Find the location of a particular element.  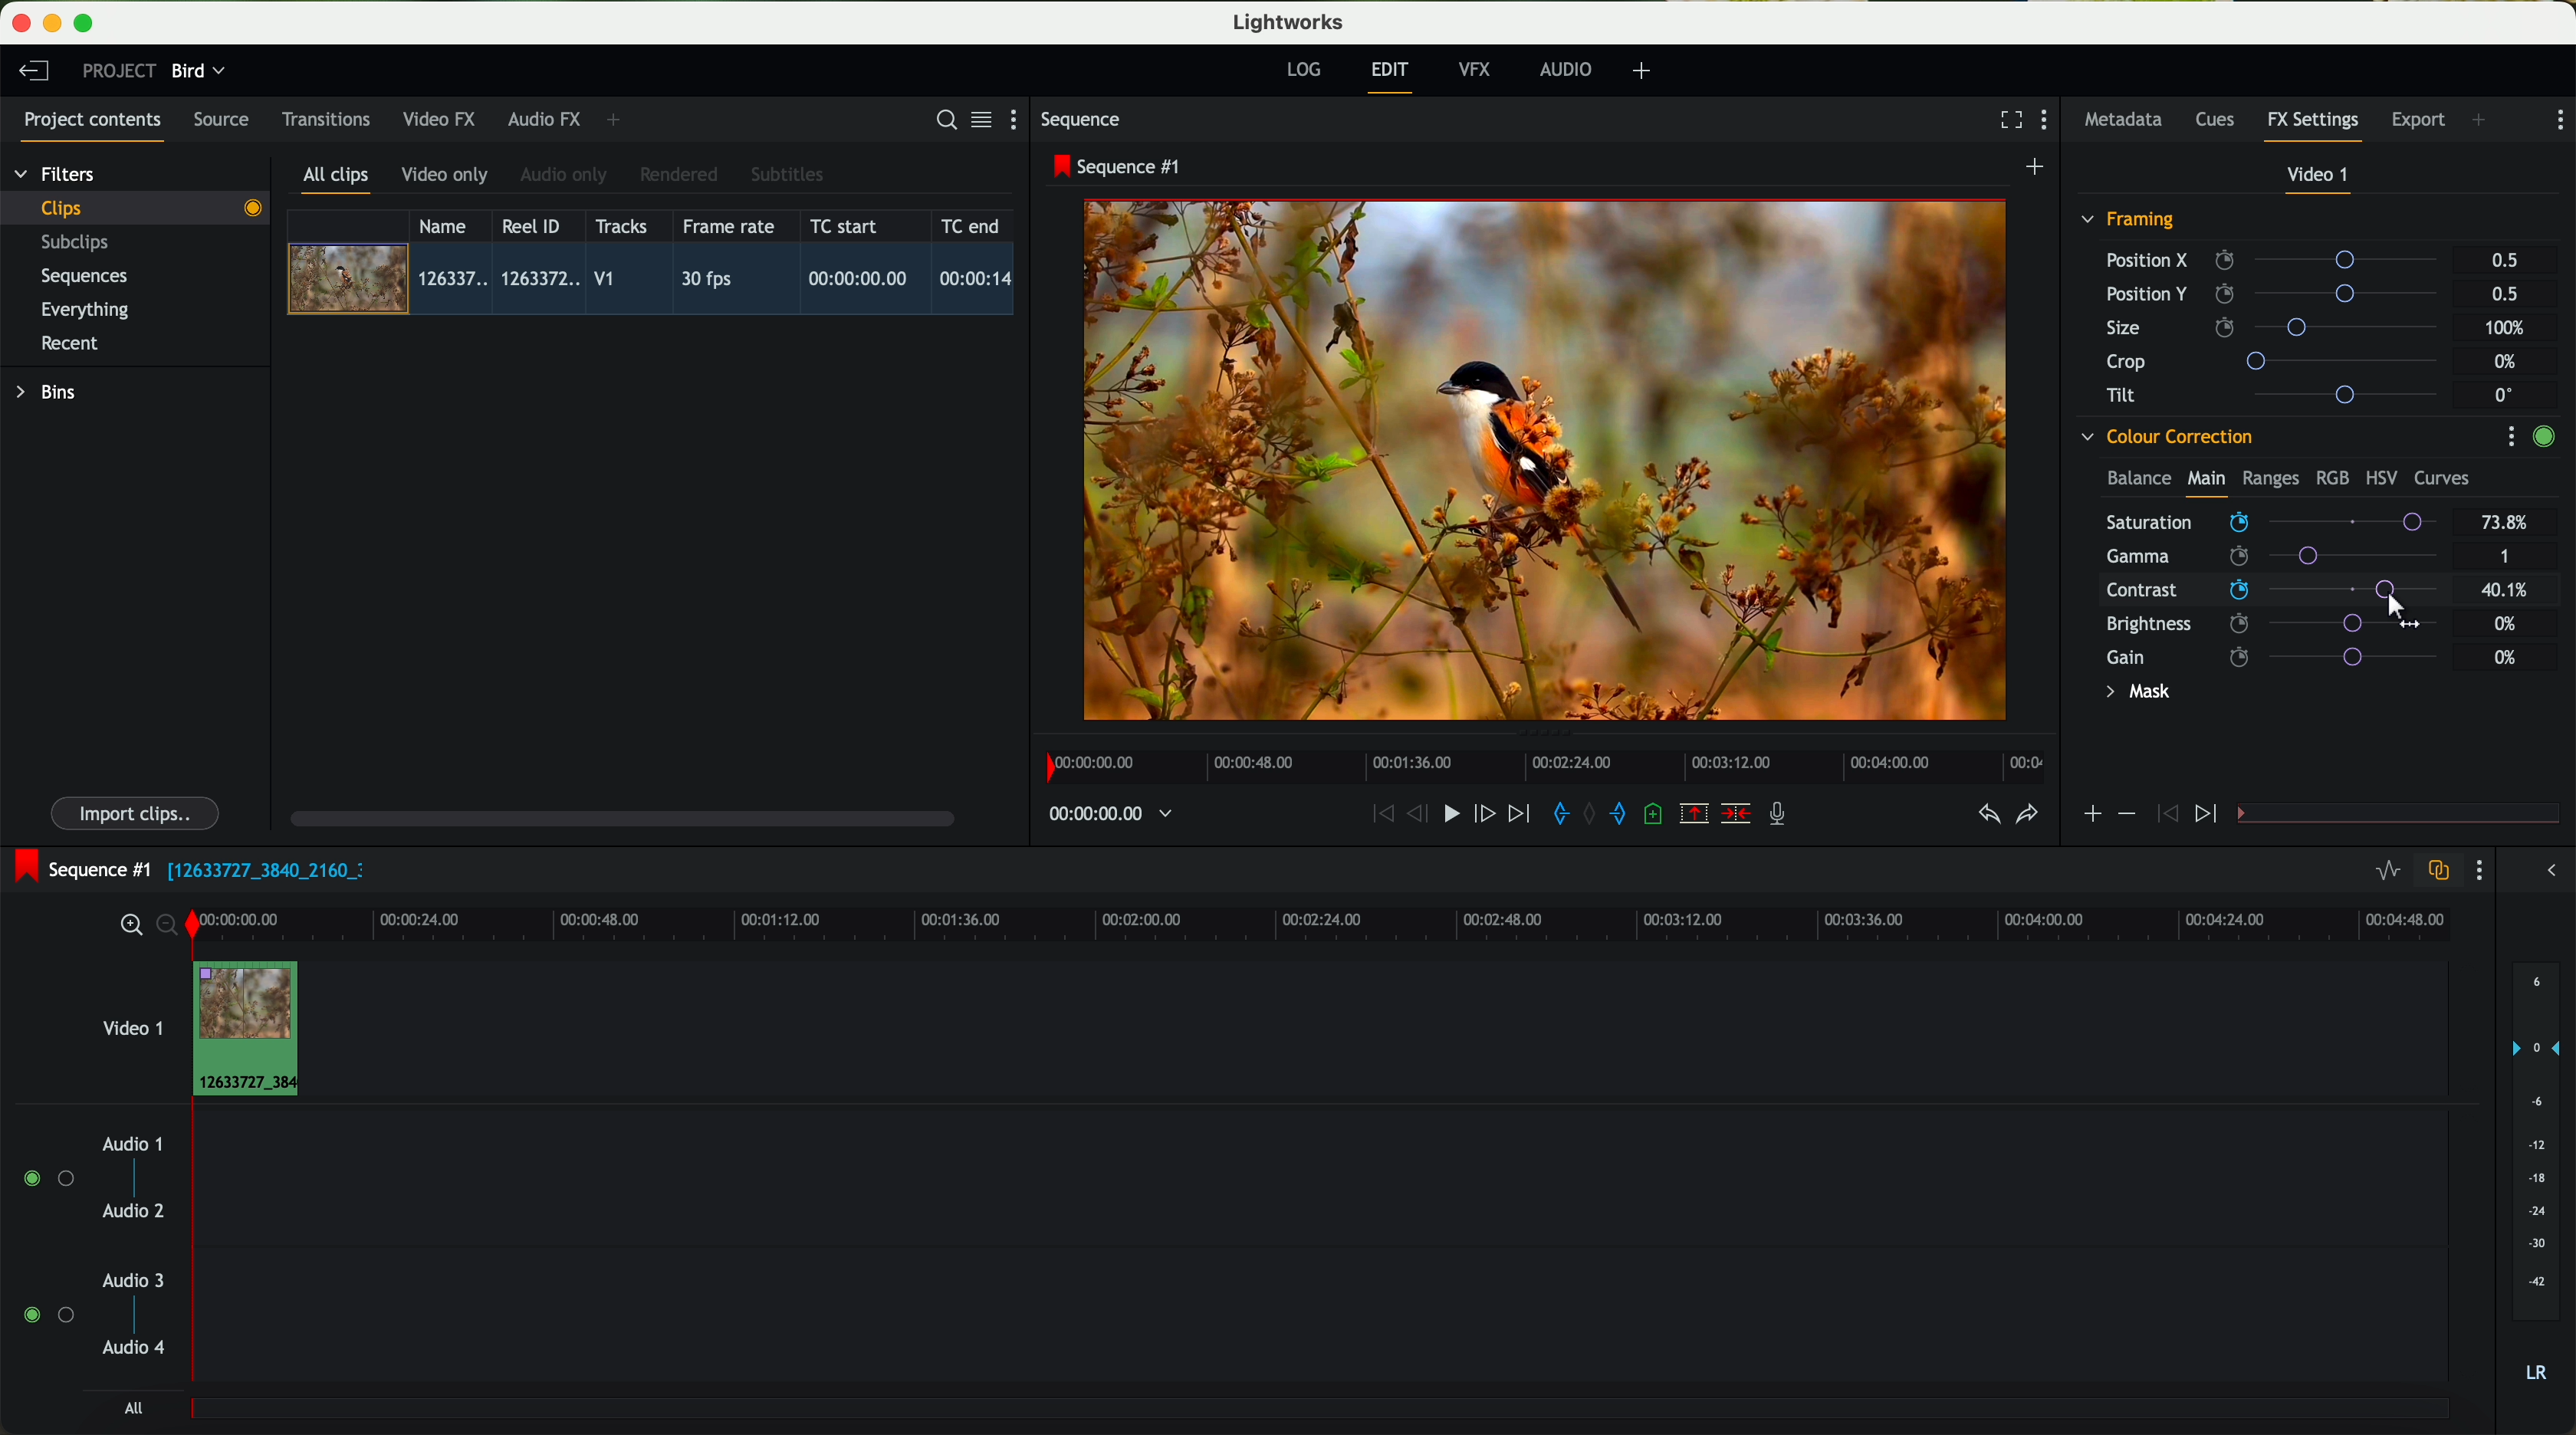

project is located at coordinates (119, 70).